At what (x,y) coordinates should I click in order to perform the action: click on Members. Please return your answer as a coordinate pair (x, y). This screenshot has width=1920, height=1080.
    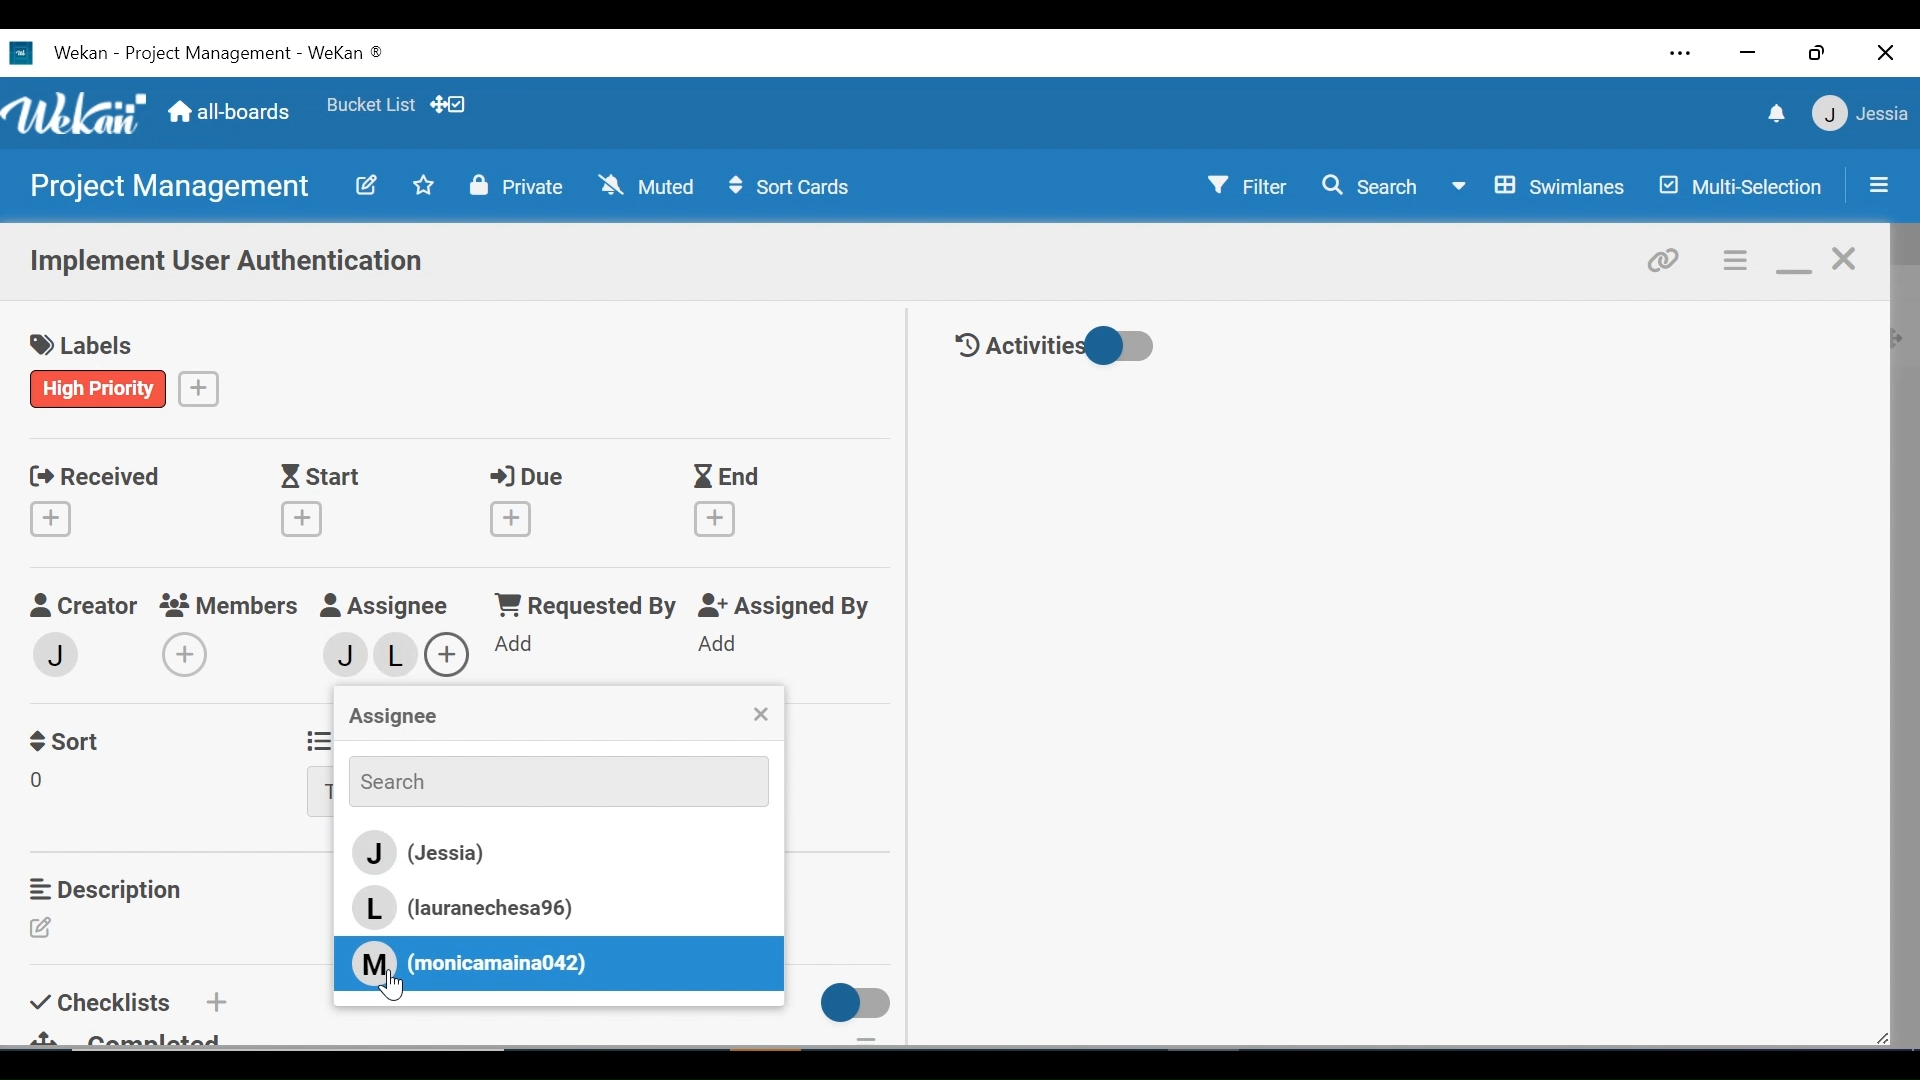
    Looking at the image, I should click on (236, 604).